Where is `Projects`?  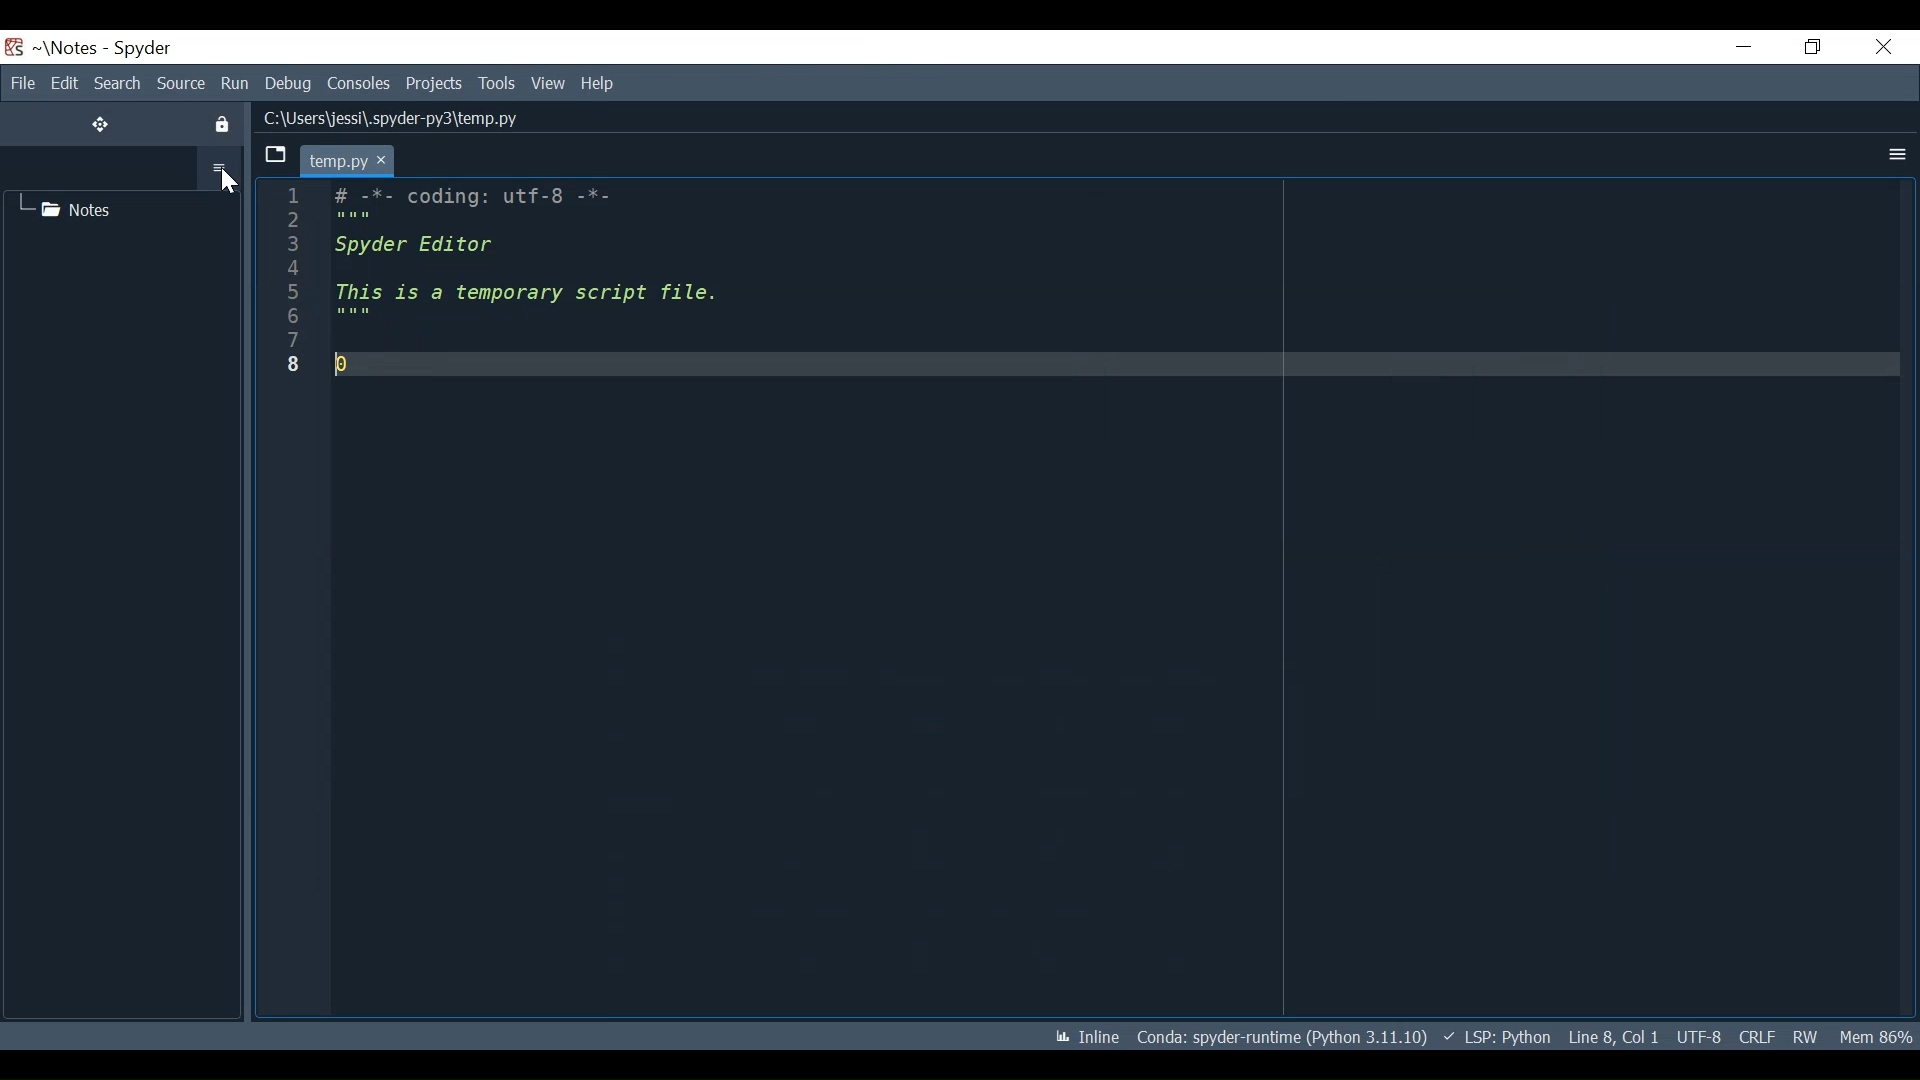 Projects is located at coordinates (435, 84).